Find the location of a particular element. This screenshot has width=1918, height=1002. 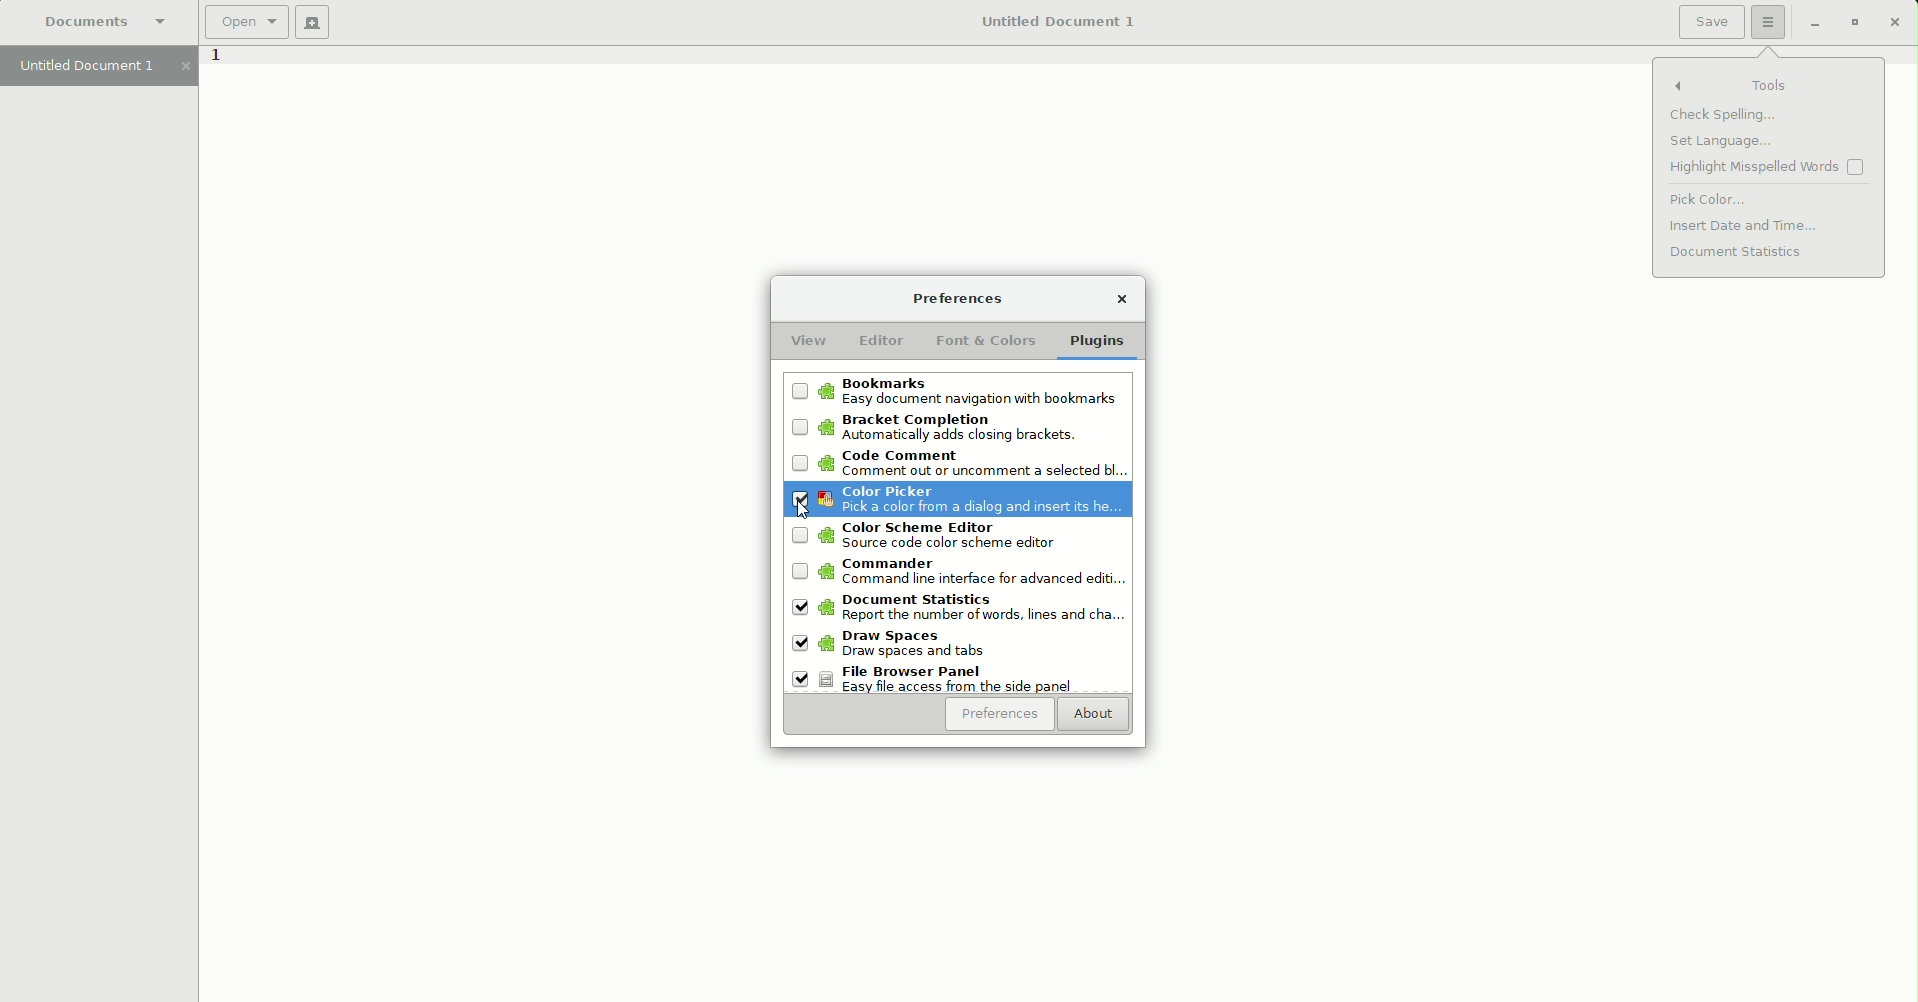

Code Picker: Pick a color from a dialog and insert its he.. is located at coordinates (961, 502).